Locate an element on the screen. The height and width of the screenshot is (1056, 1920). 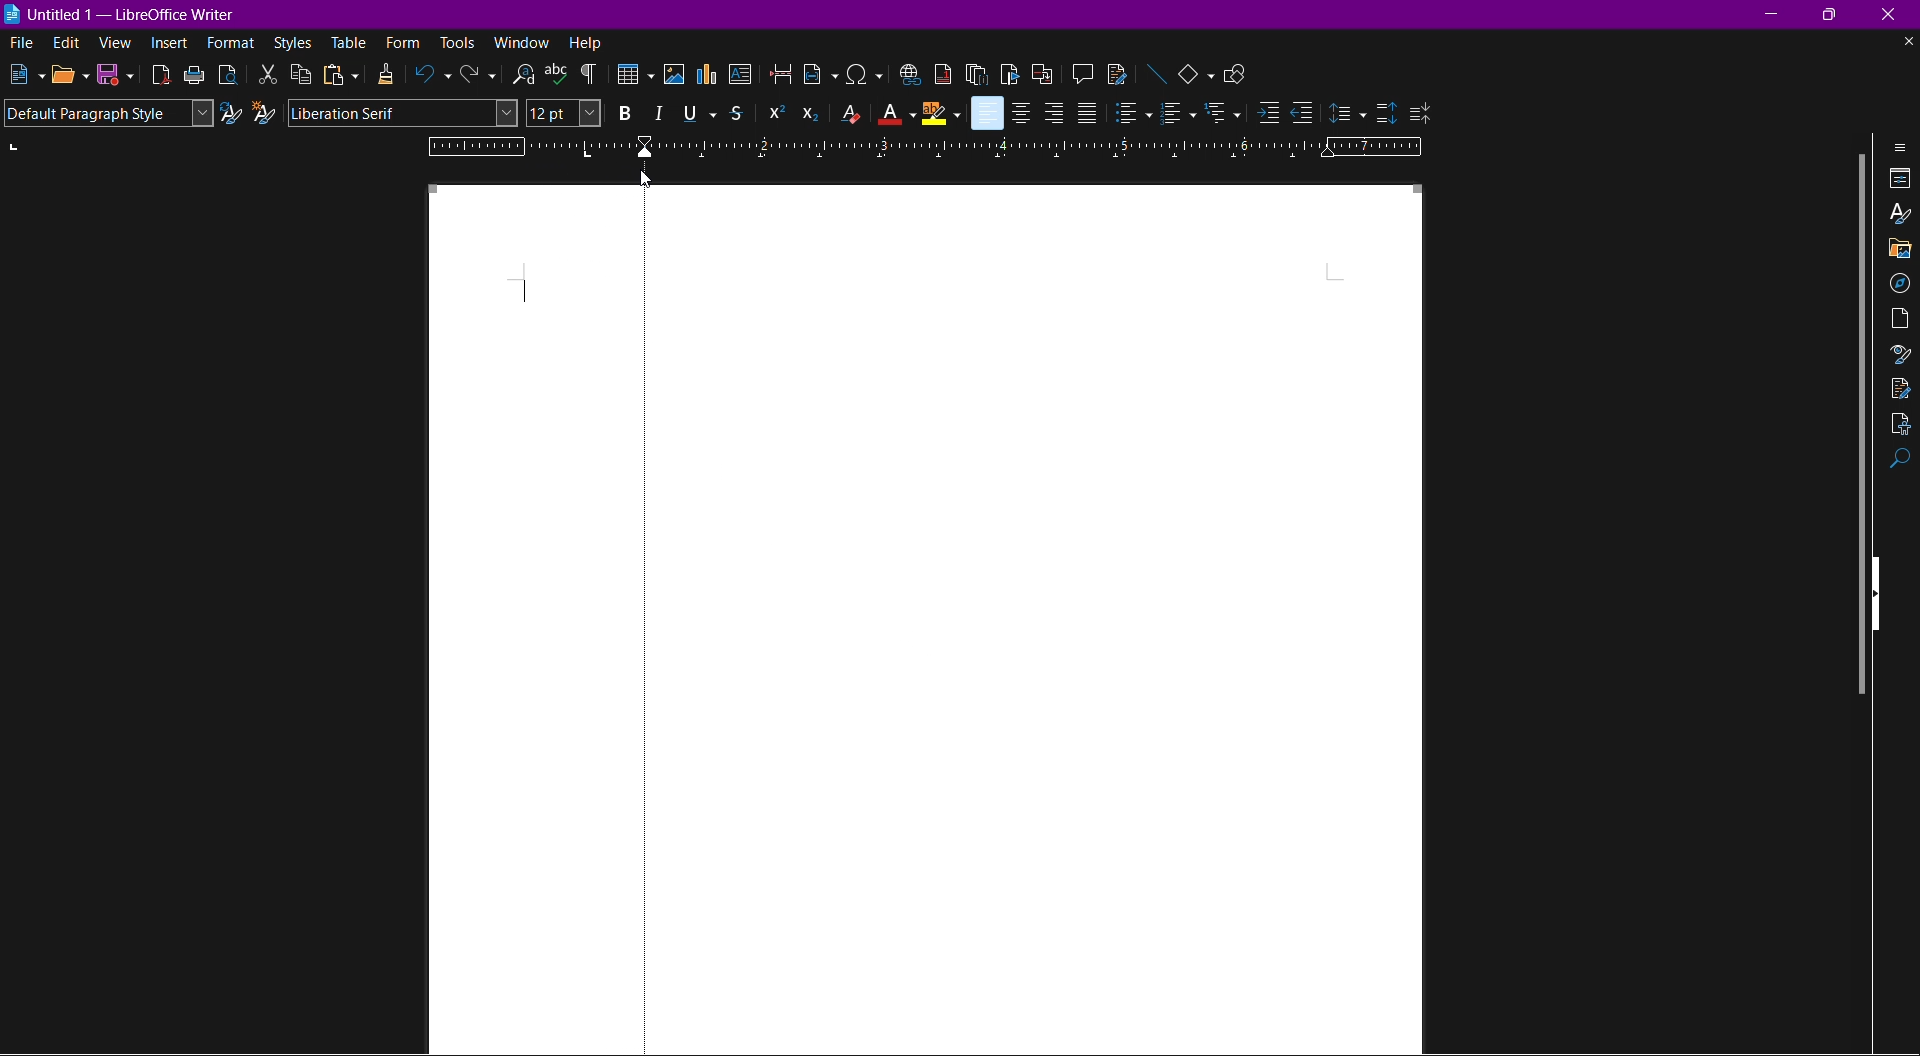
hide sidebar is located at coordinates (1882, 591).